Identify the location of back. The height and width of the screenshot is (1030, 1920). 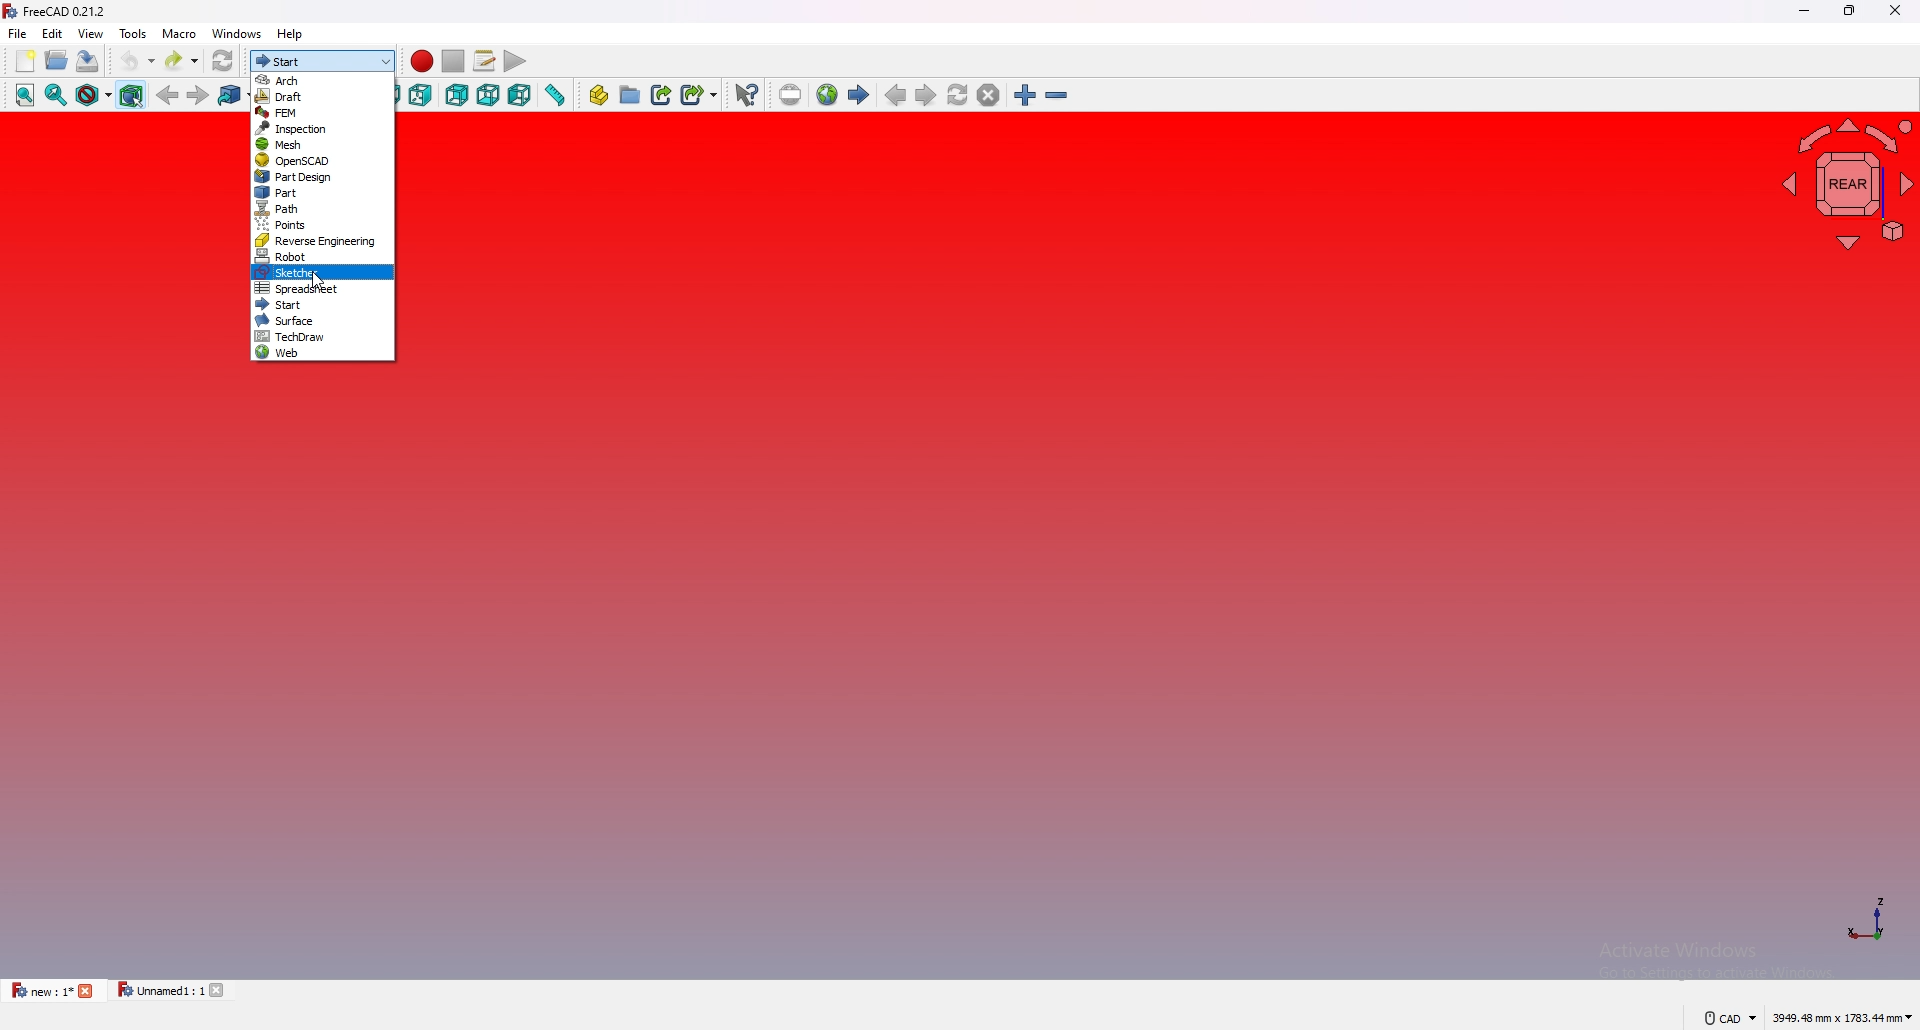
(457, 95).